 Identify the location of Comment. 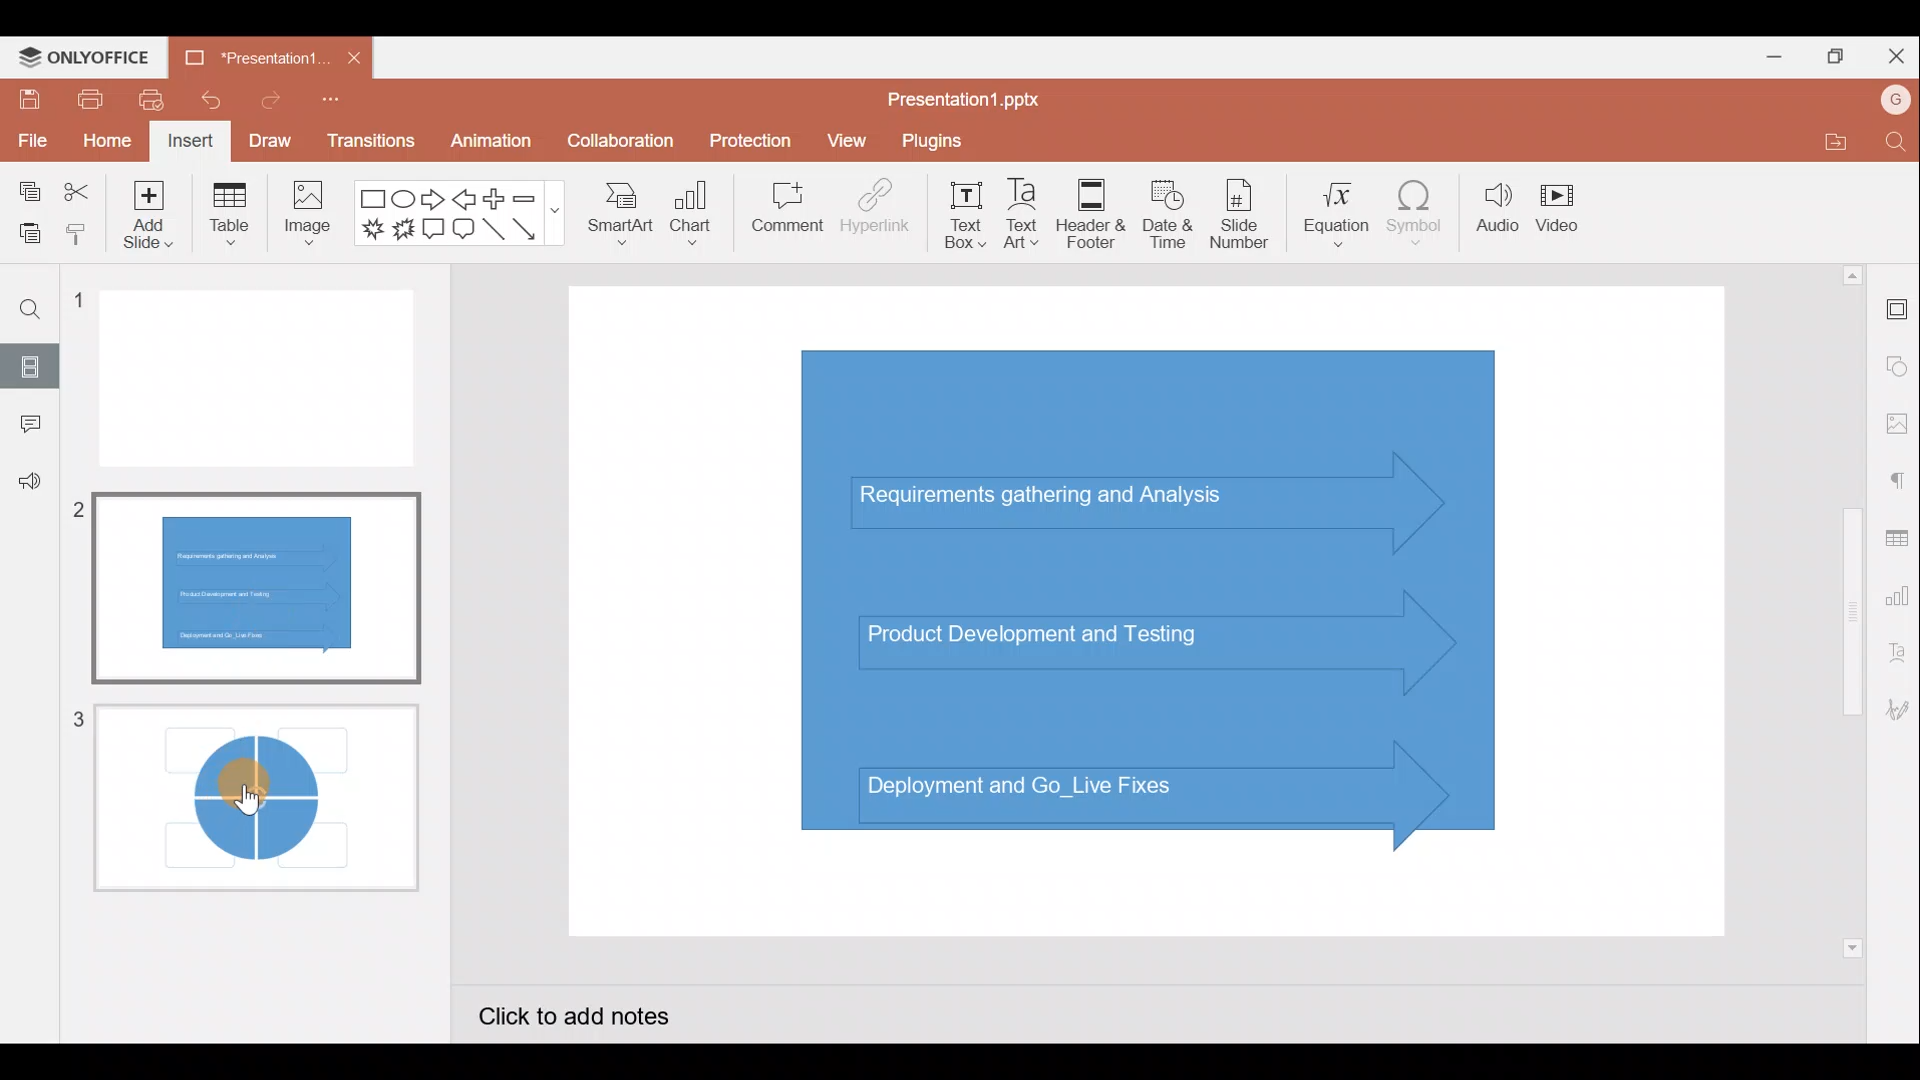
(25, 424).